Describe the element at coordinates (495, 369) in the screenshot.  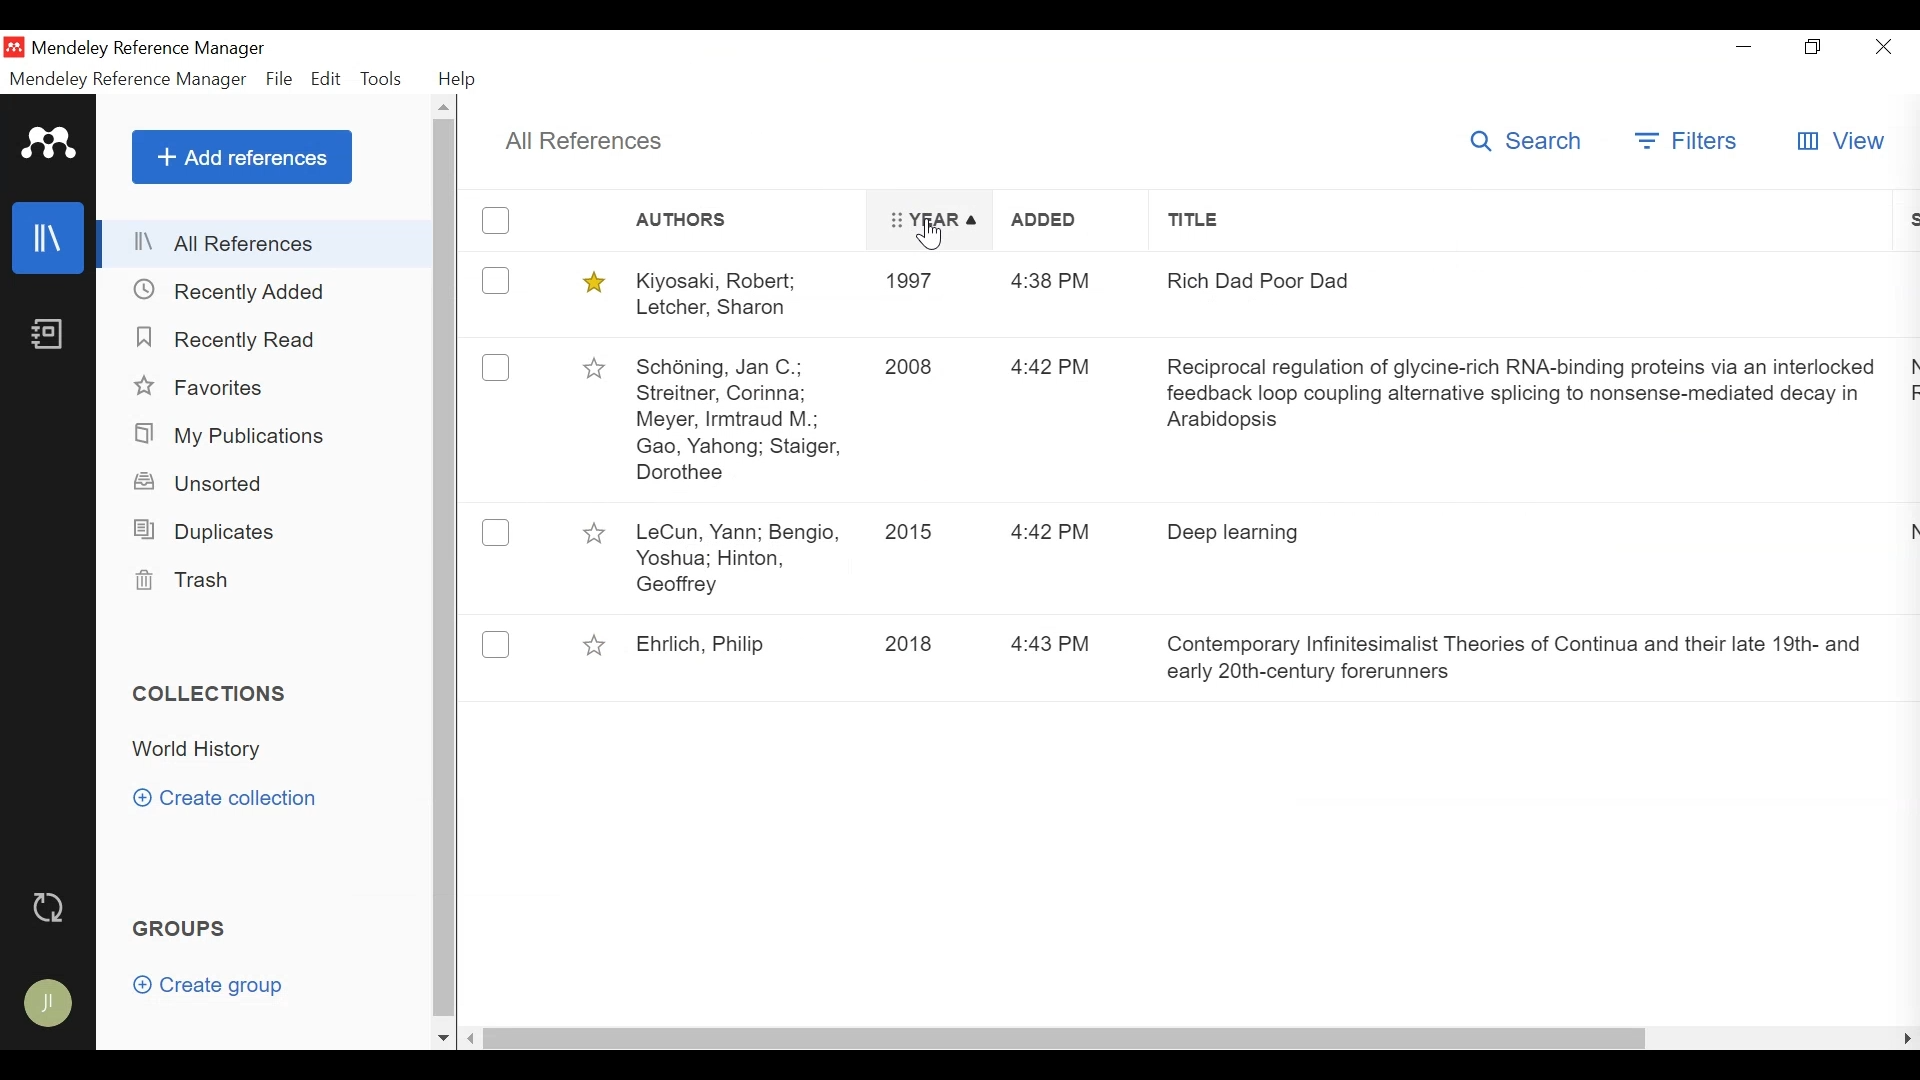
I see `(un)Select` at that location.